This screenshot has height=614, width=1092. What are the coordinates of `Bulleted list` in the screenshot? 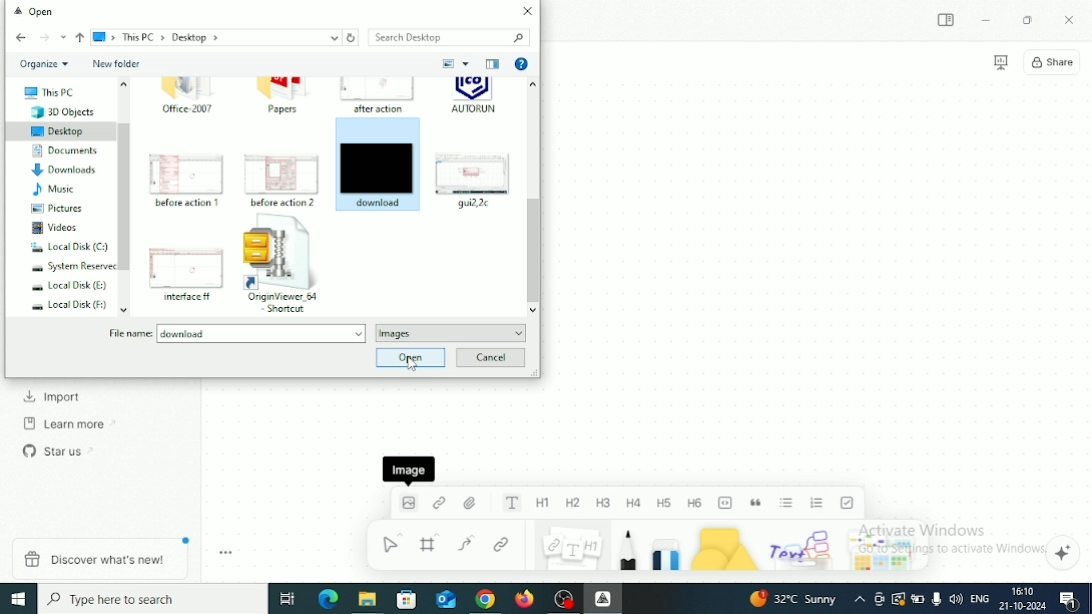 It's located at (787, 503).